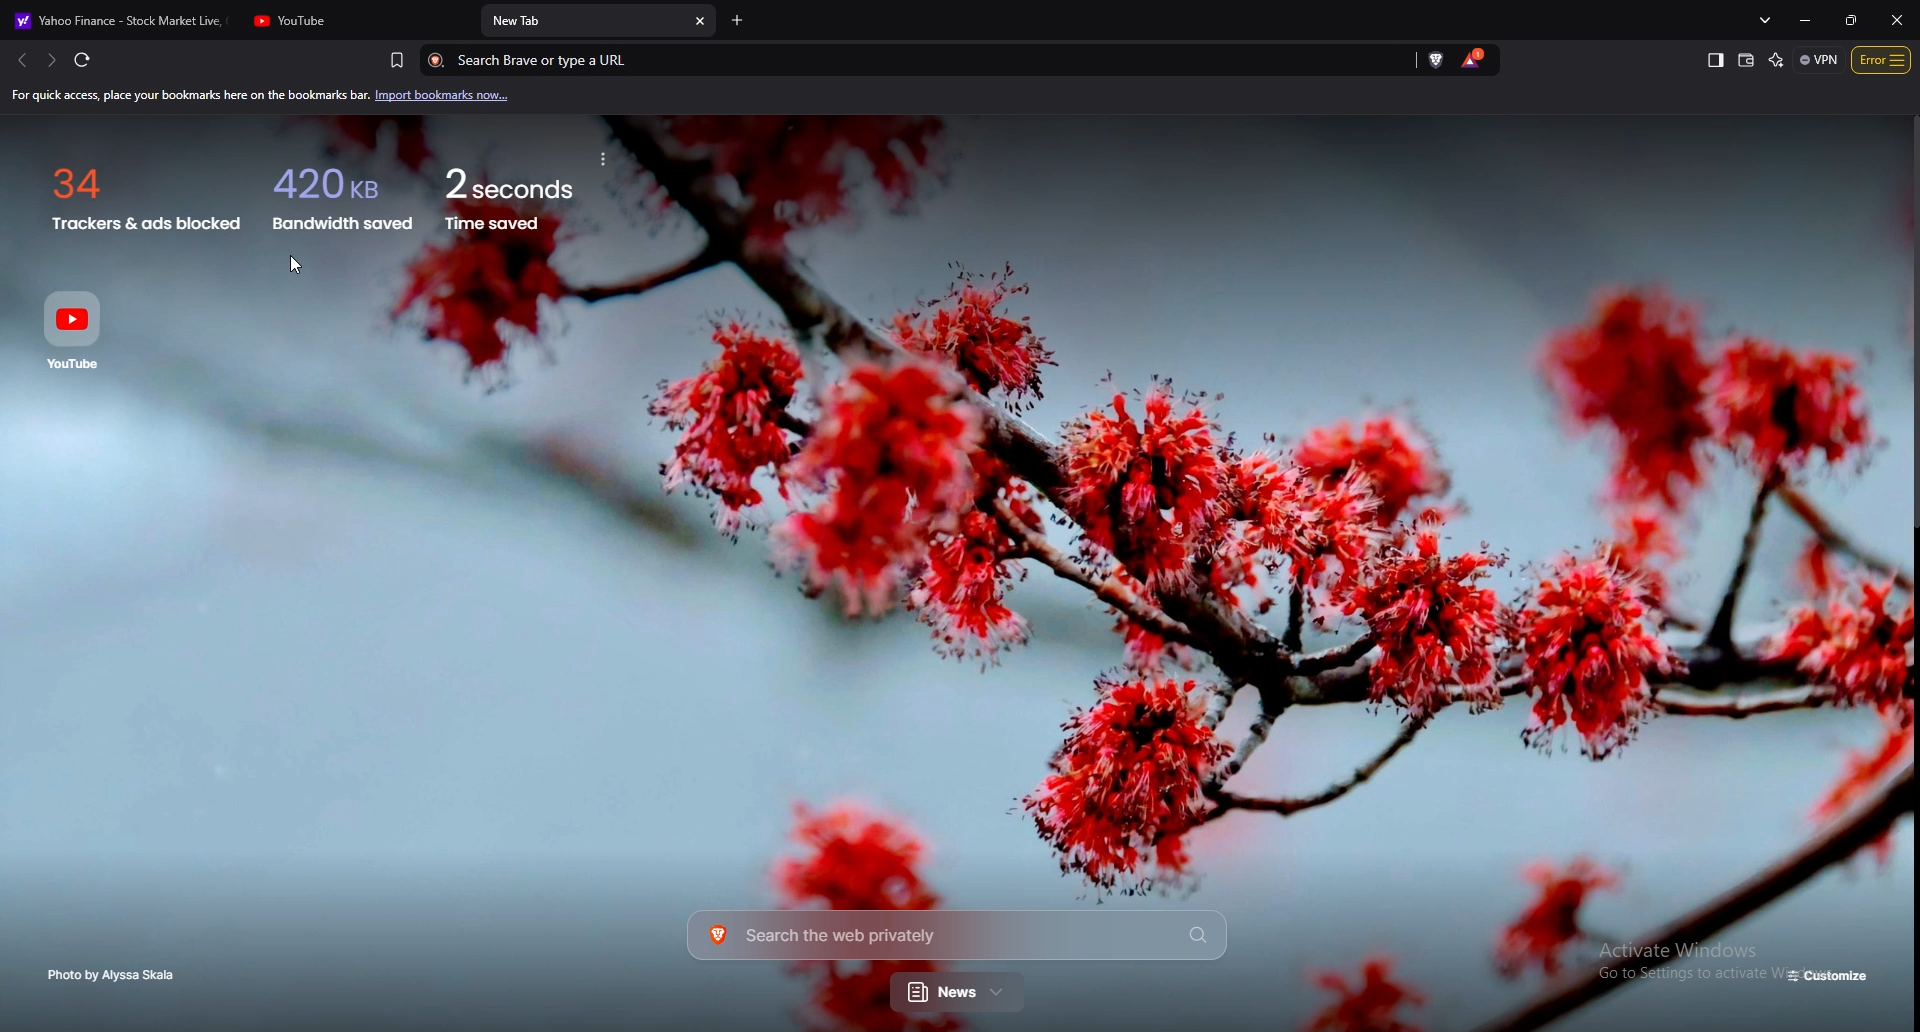 This screenshot has height=1032, width=1920. Describe the element at coordinates (297, 265) in the screenshot. I see `cursor` at that location.